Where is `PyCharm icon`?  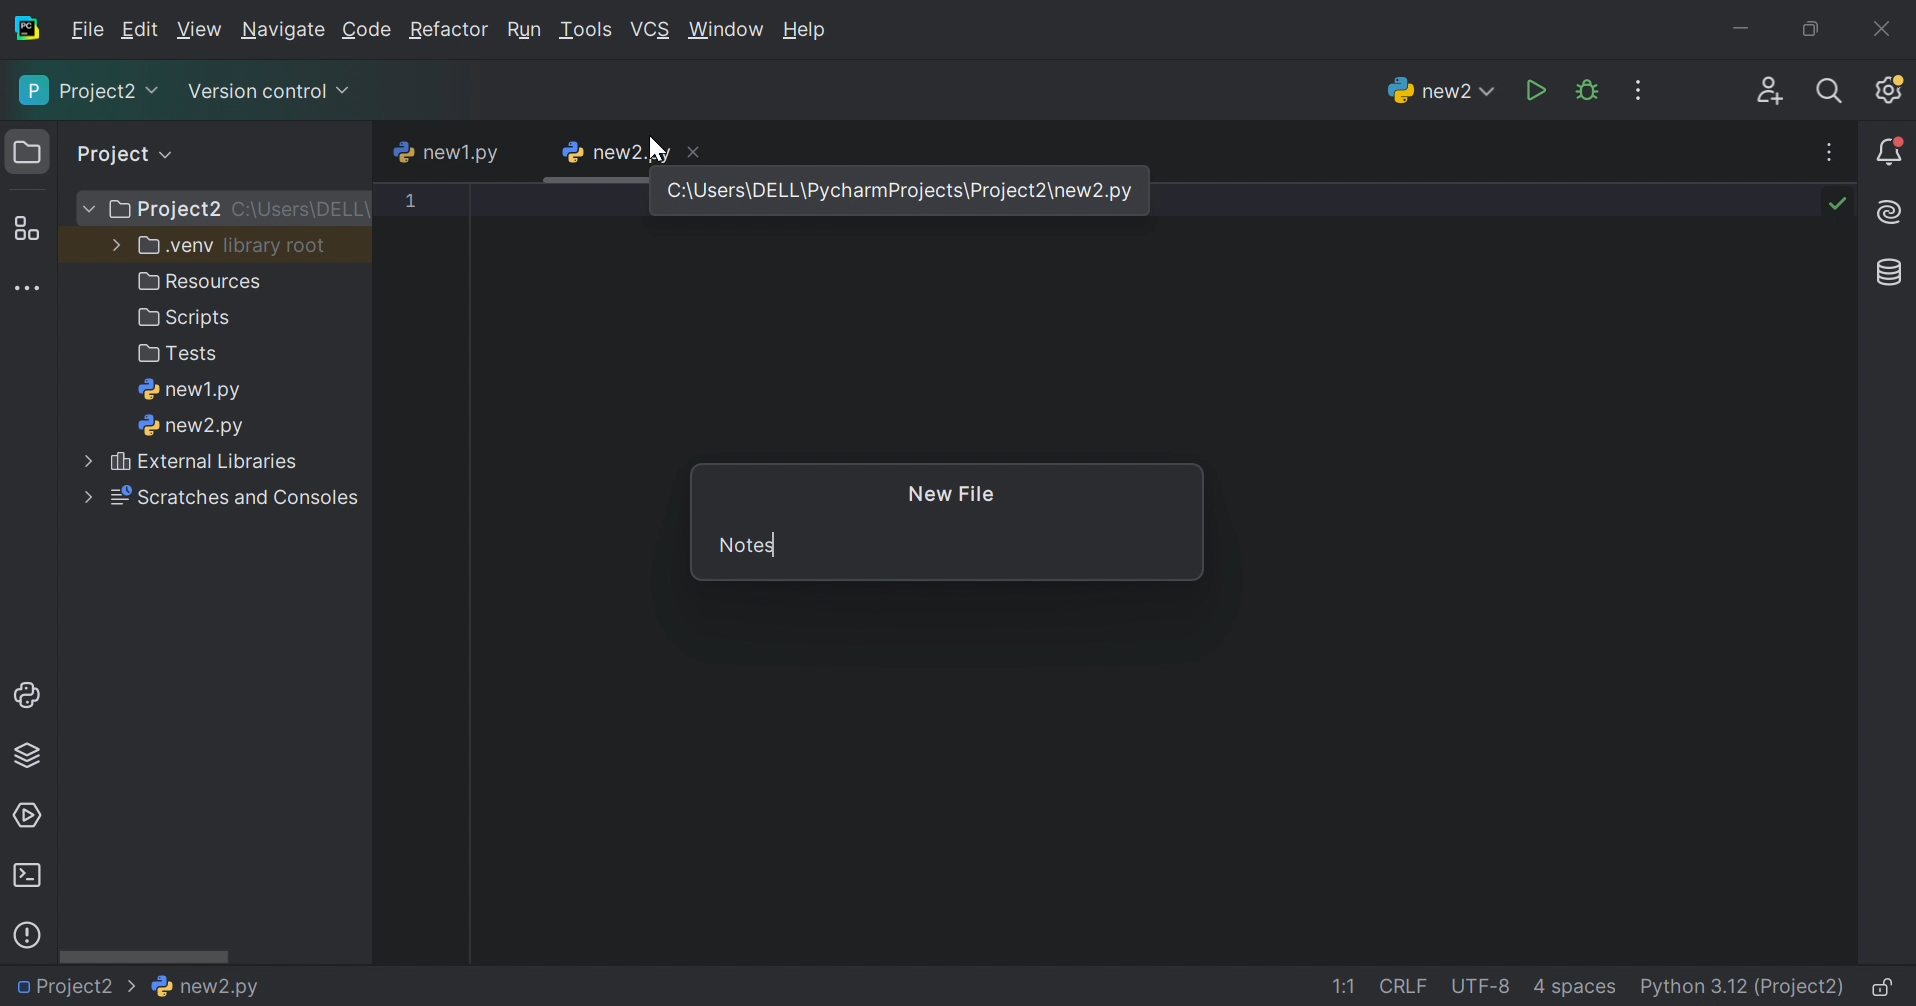 PyCharm icon is located at coordinates (31, 29).